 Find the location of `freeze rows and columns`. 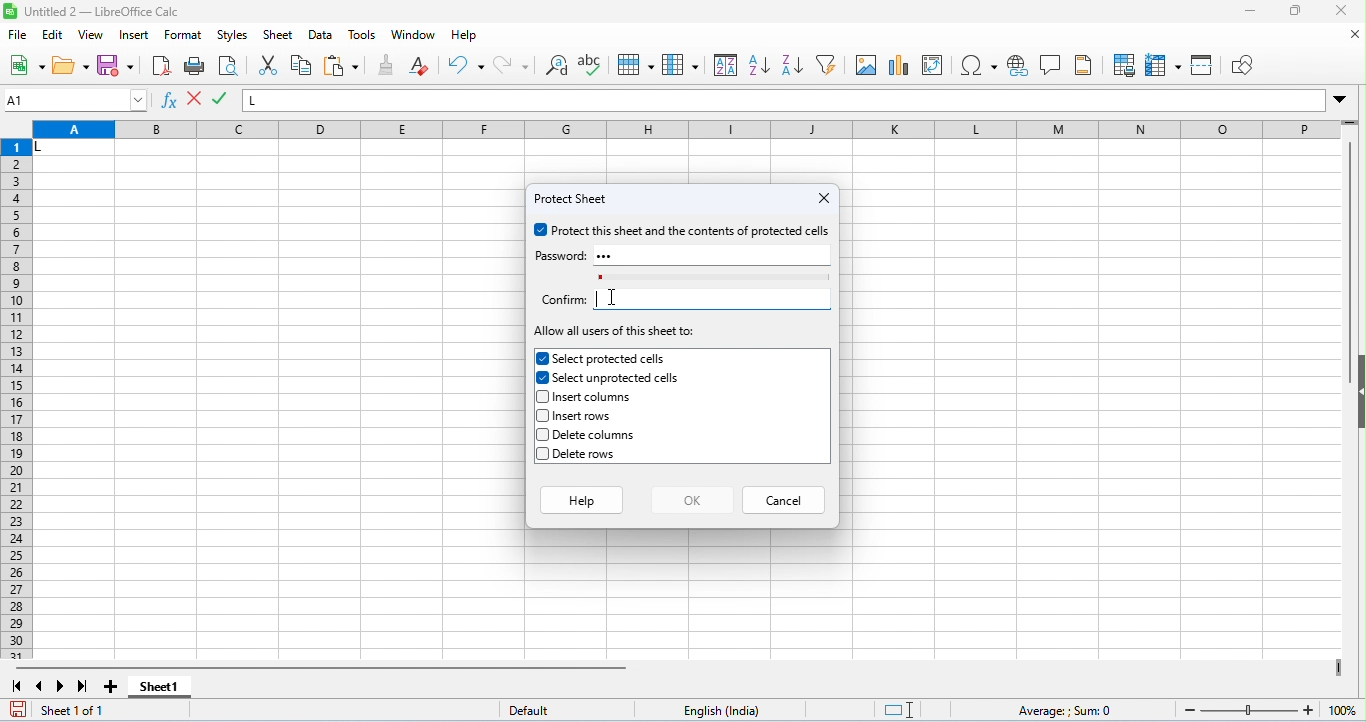

freeze rows and columns is located at coordinates (1165, 66).